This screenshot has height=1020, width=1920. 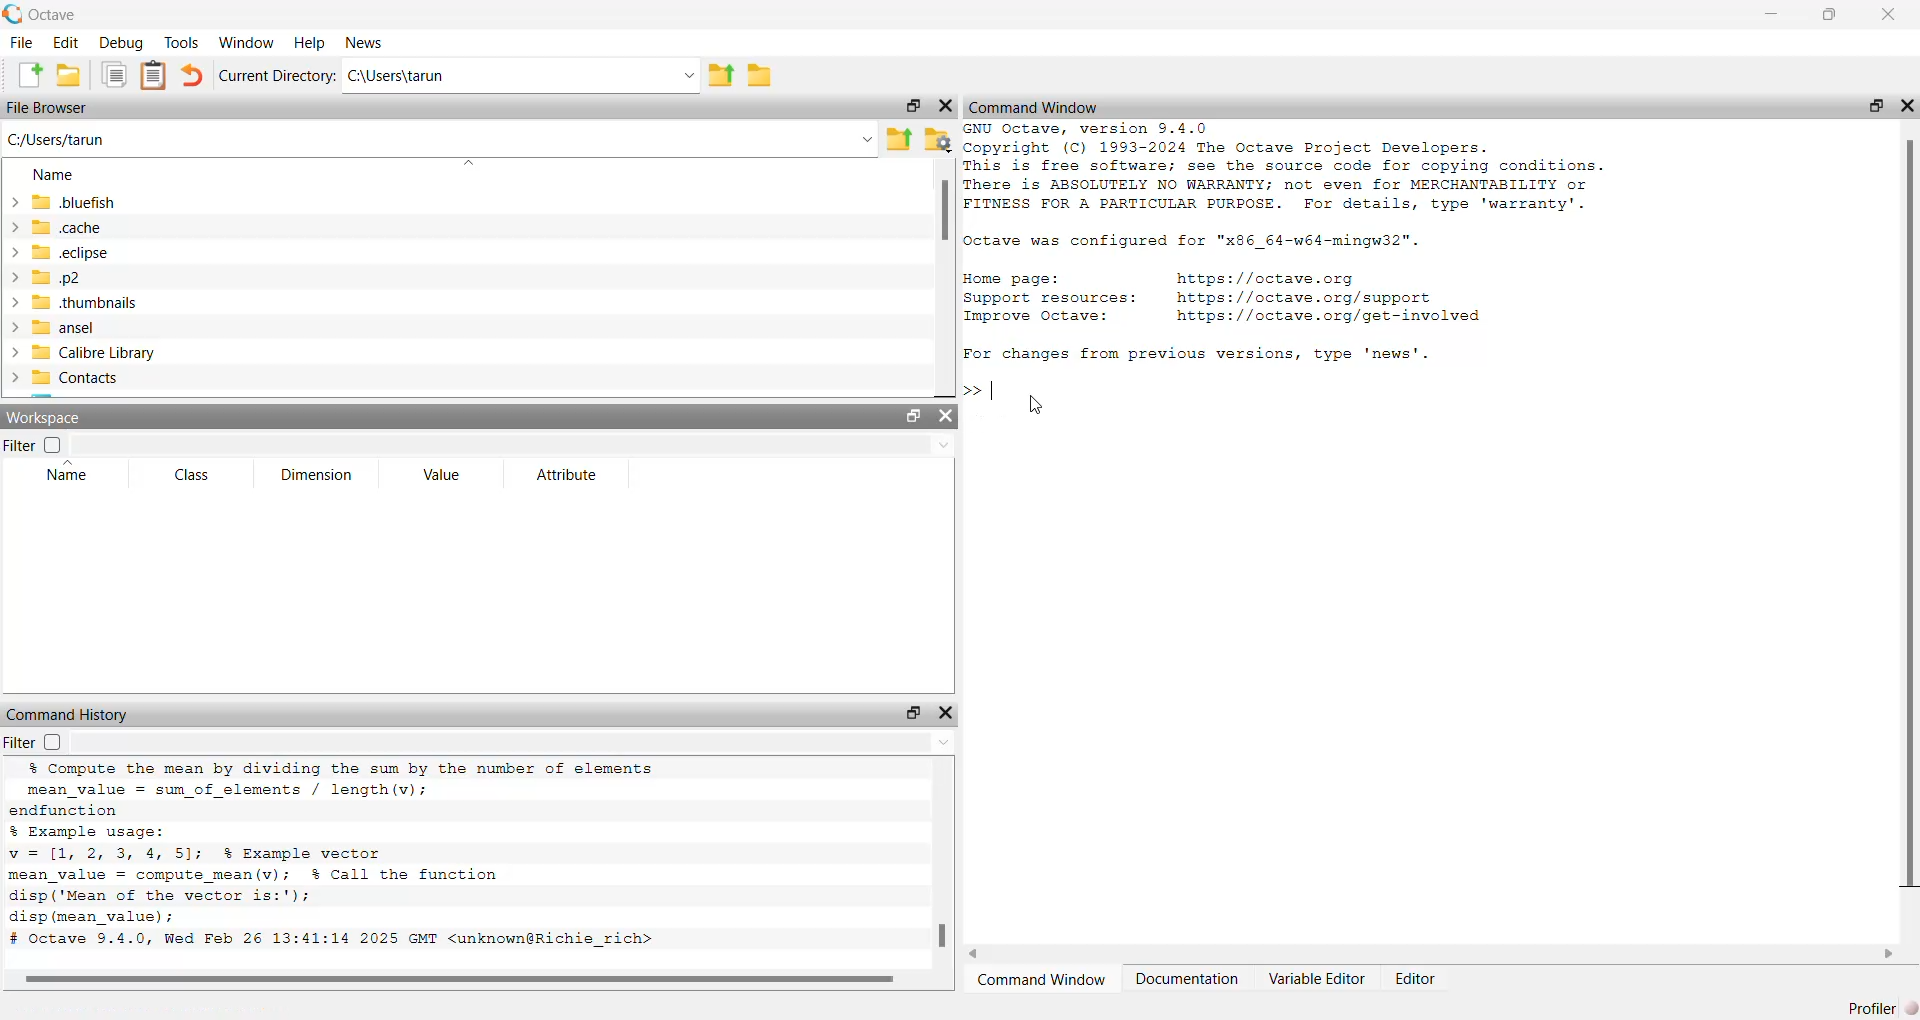 What do you see at coordinates (994, 393) in the screenshot?
I see `typing indicator ` at bounding box center [994, 393].